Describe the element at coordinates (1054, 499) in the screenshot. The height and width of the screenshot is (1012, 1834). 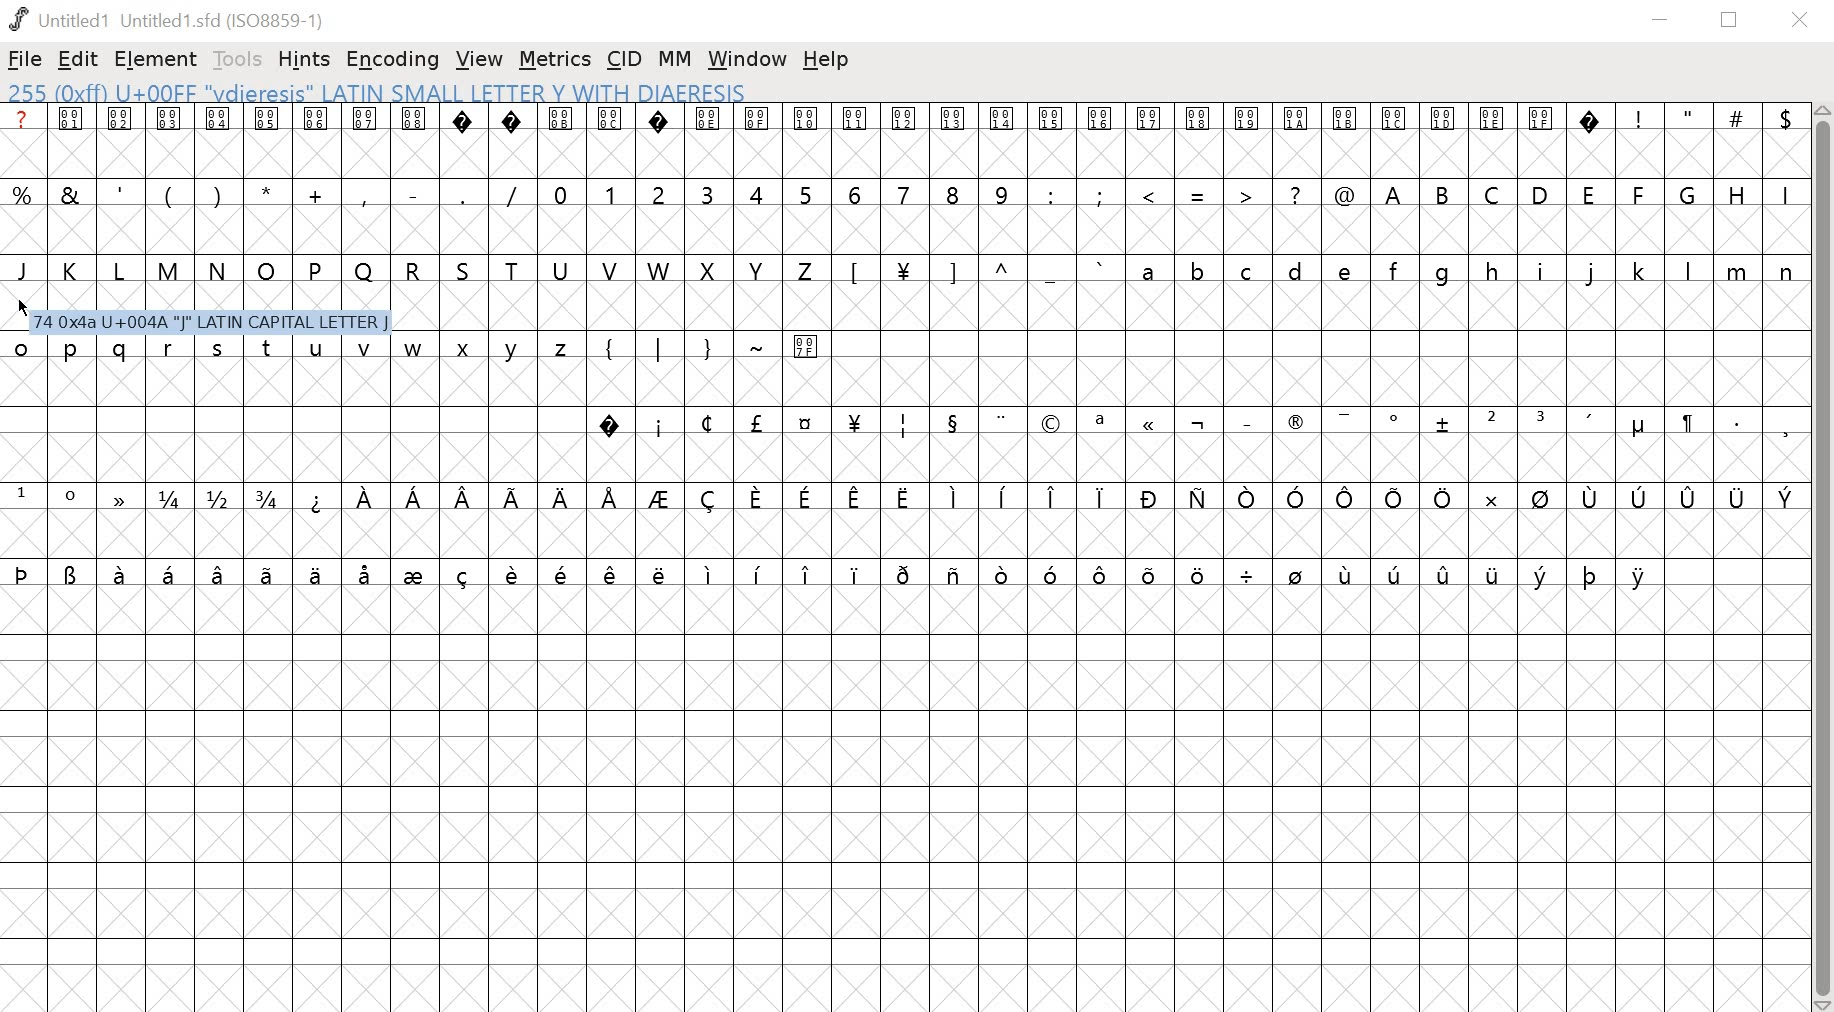
I see `symbols` at that location.